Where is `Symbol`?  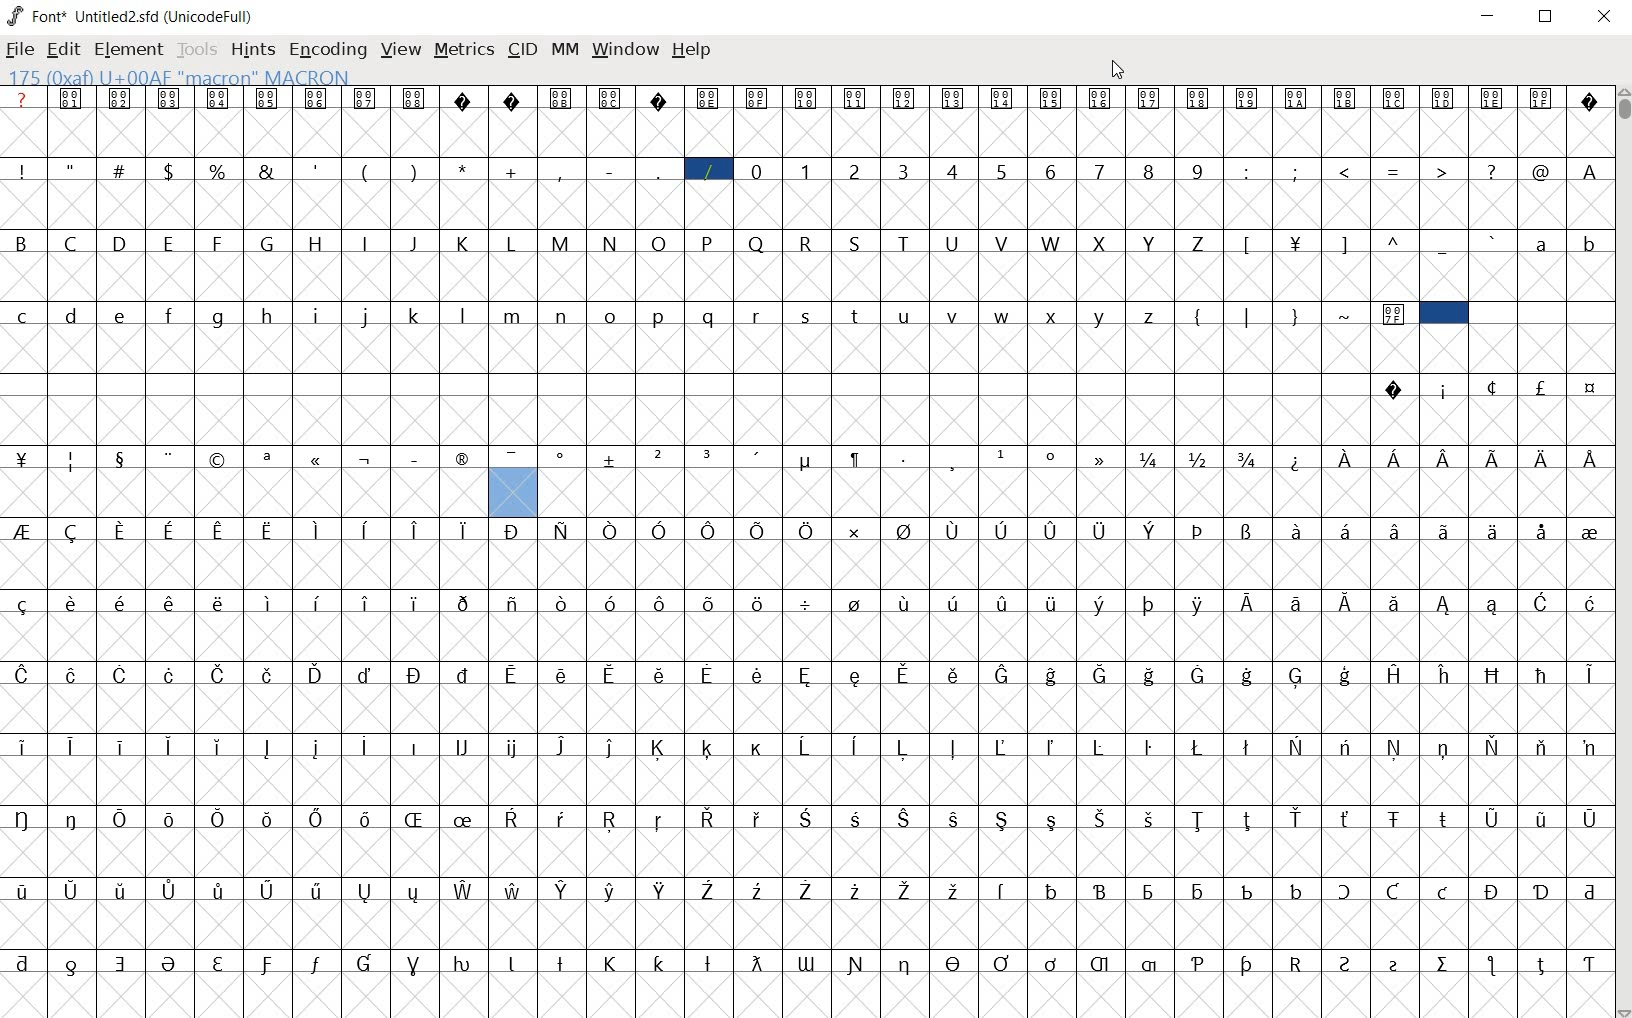 Symbol is located at coordinates (1006, 676).